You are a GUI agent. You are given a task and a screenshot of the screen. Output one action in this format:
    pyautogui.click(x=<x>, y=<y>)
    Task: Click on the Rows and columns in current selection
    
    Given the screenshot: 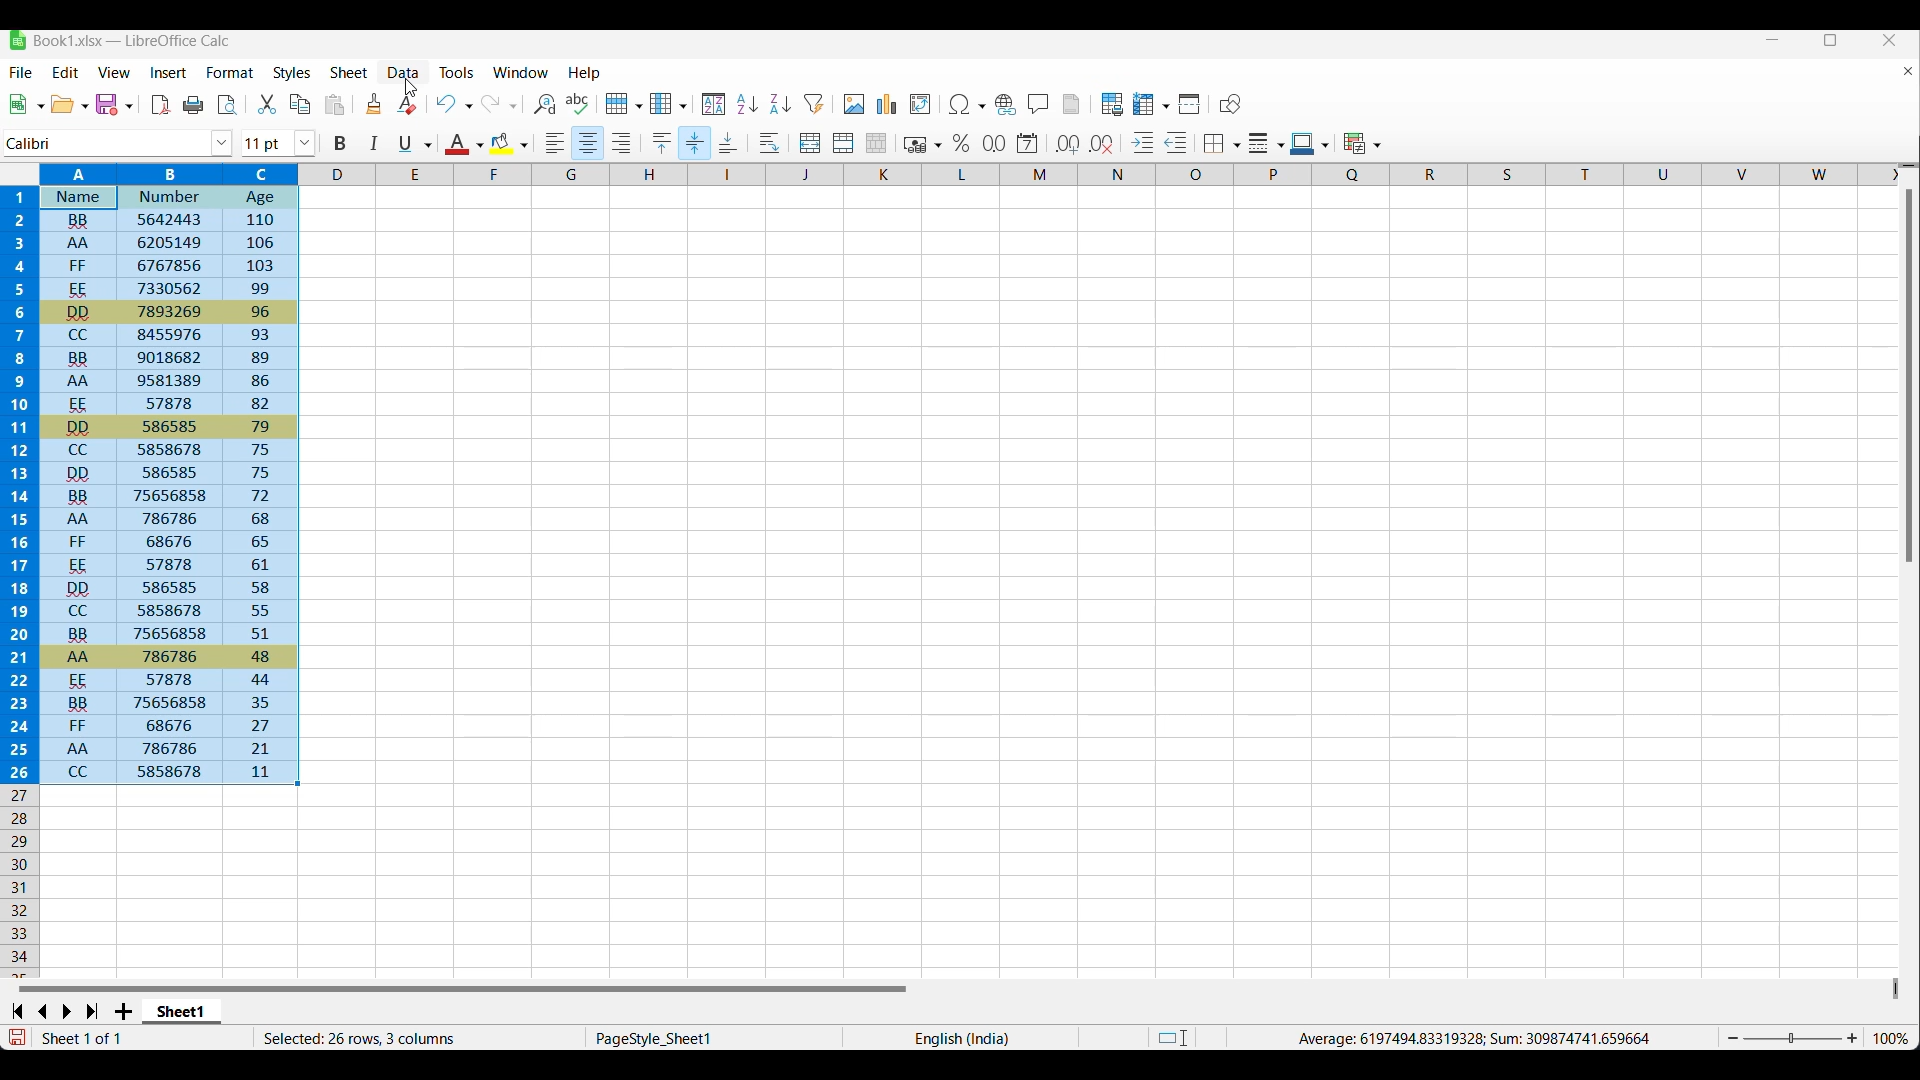 What is the action you would take?
    pyautogui.click(x=418, y=1038)
    